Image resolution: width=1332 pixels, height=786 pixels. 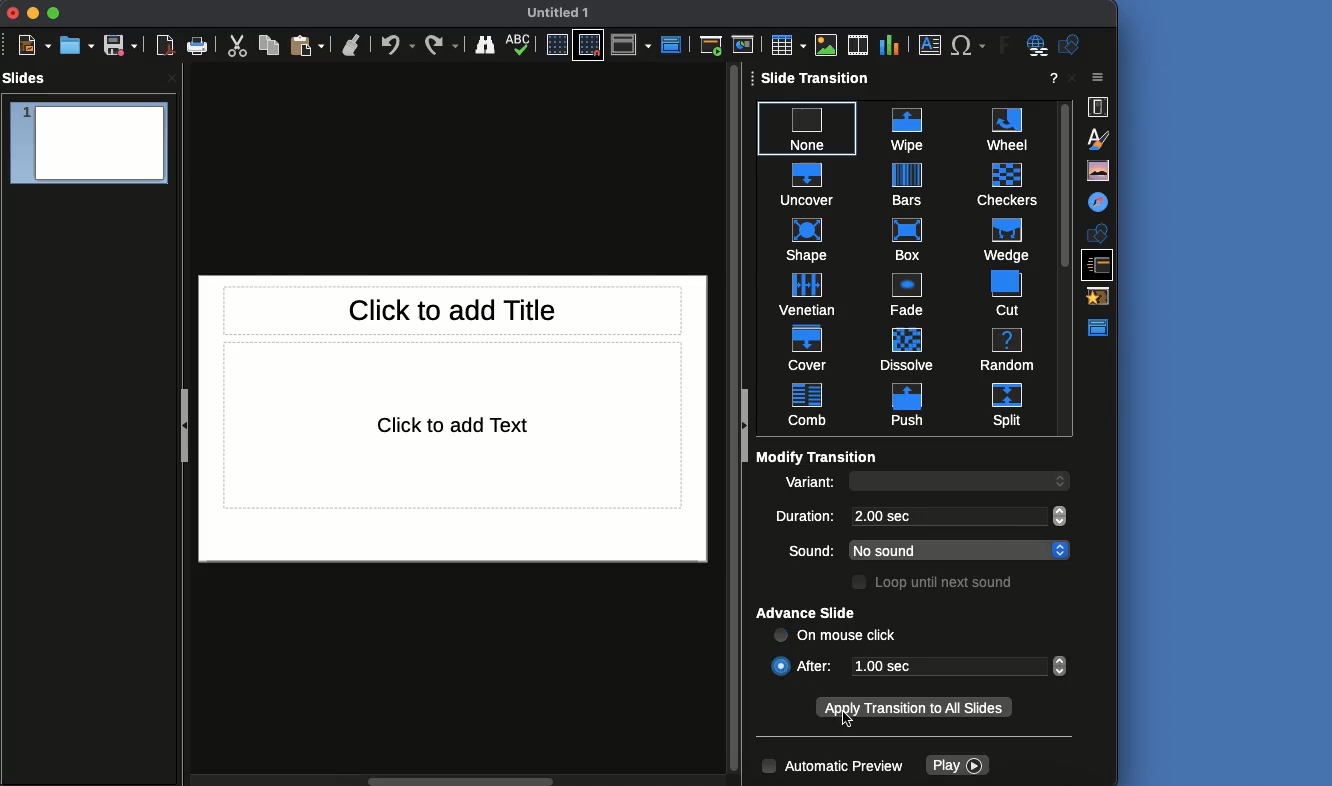 What do you see at coordinates (309, 44) in the screenshot?
I see `Paste` at bounding box center [309, 44].